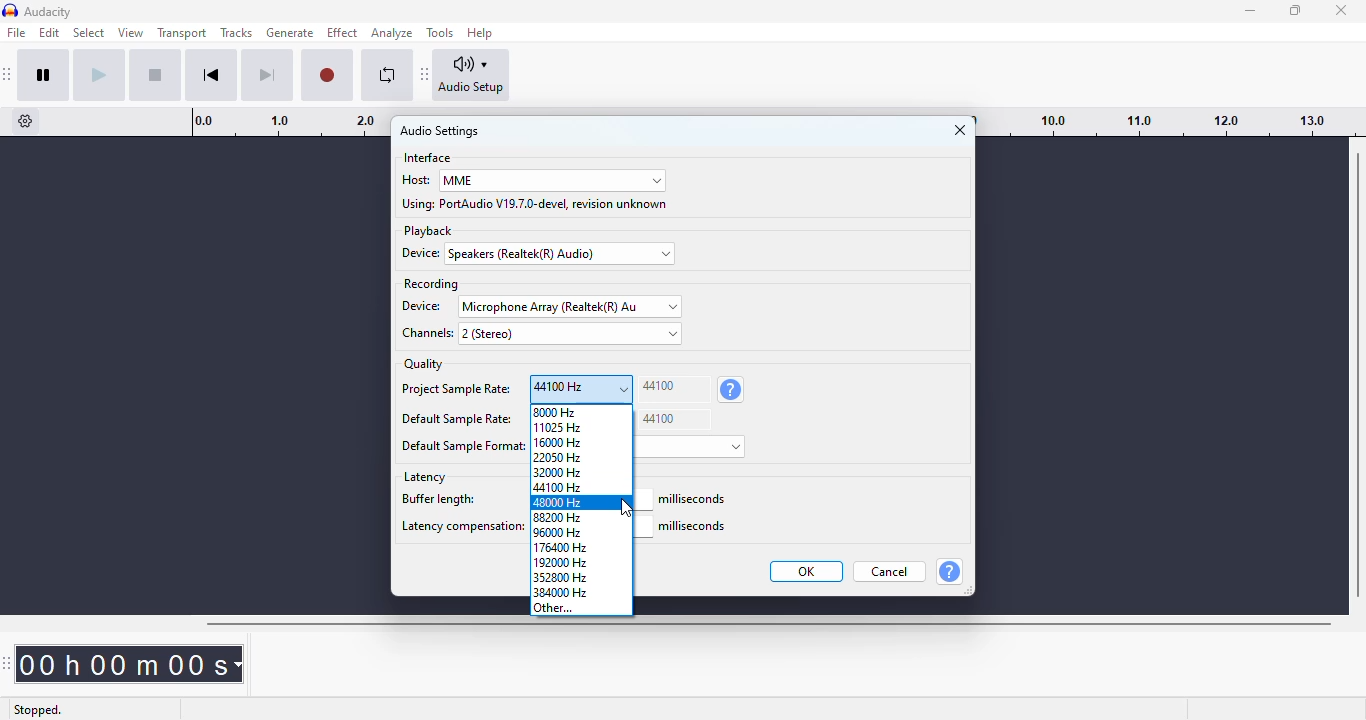  Describe the element at coordinates (1251, 11) in the screenshot. I see `minimize` at that location.